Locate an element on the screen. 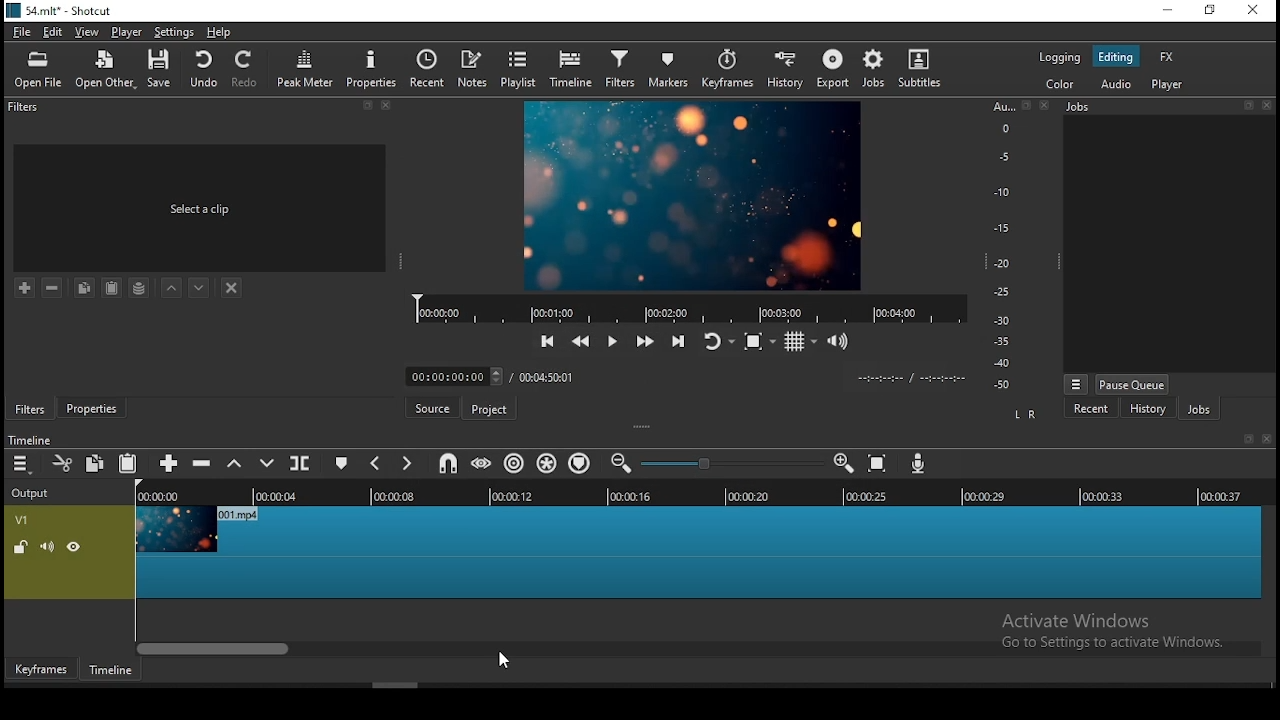 This screenshot has height=720, width=1280. volume control is located at coordinates (842, 340).